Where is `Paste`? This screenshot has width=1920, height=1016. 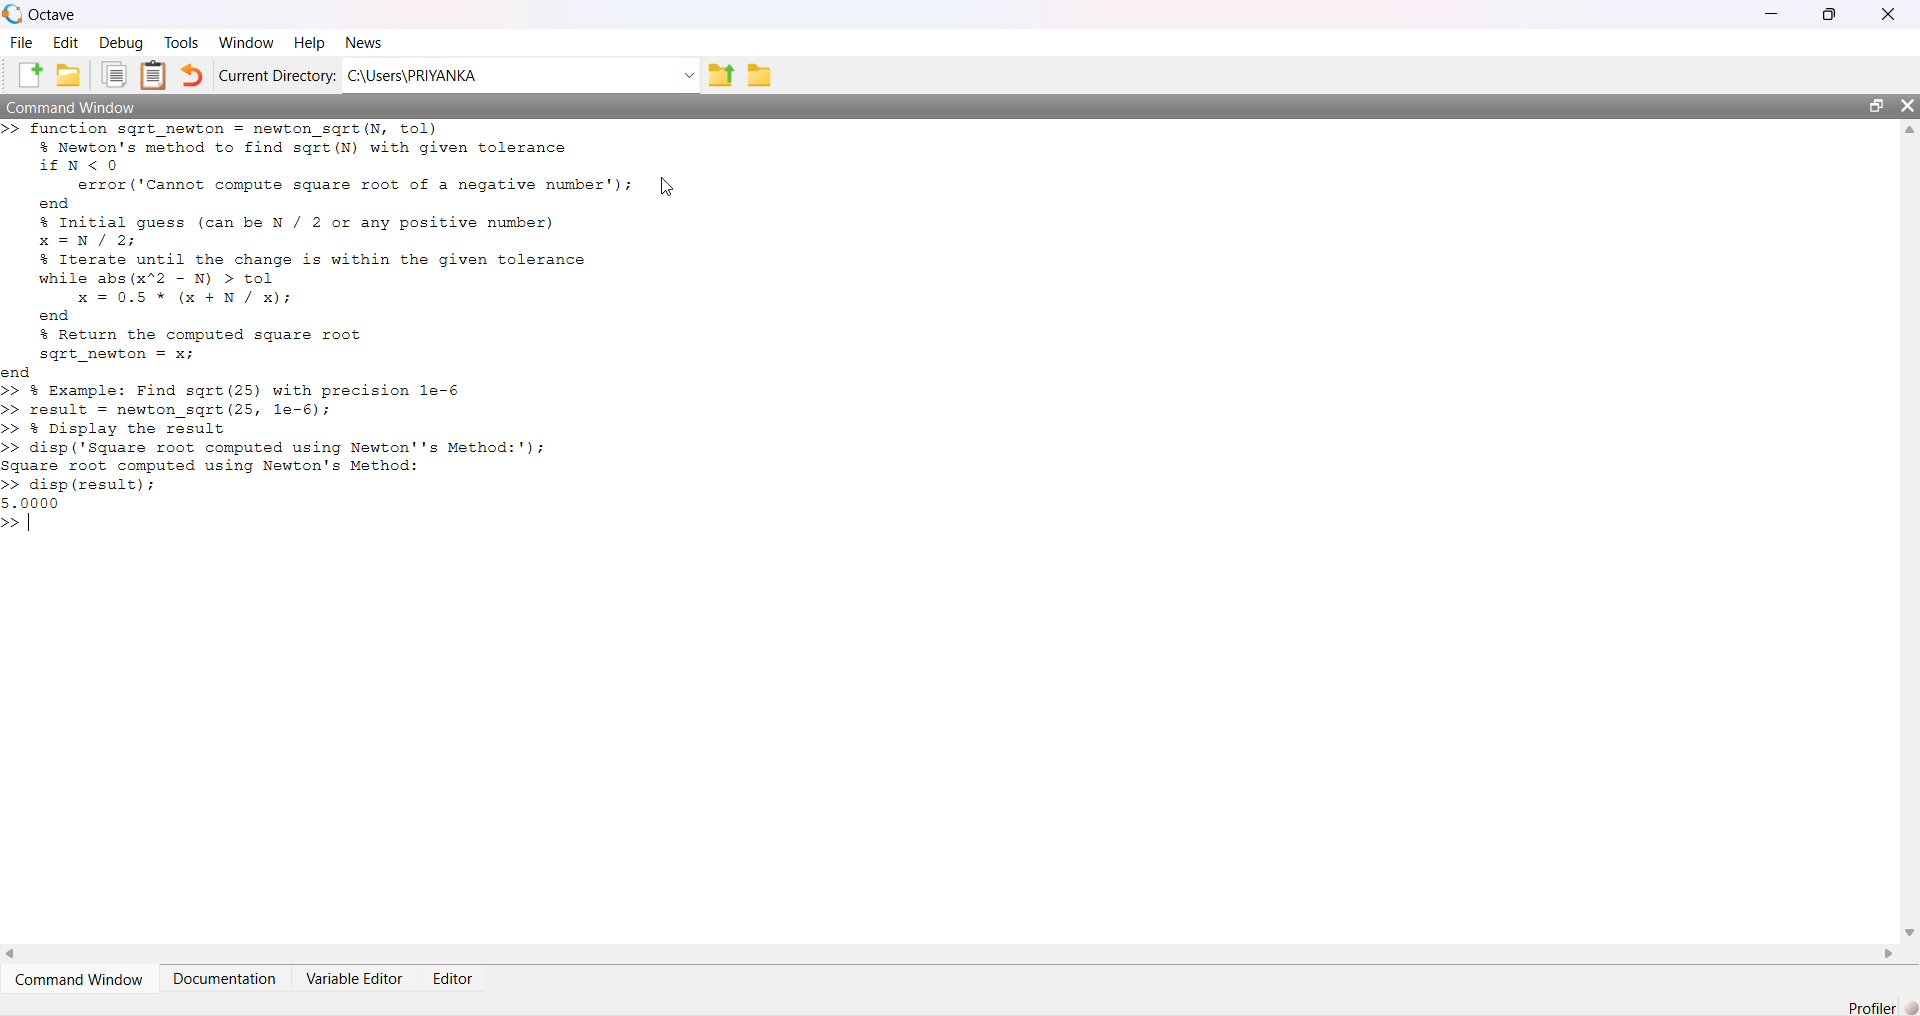
Paste is located at coordinates (155, 75).